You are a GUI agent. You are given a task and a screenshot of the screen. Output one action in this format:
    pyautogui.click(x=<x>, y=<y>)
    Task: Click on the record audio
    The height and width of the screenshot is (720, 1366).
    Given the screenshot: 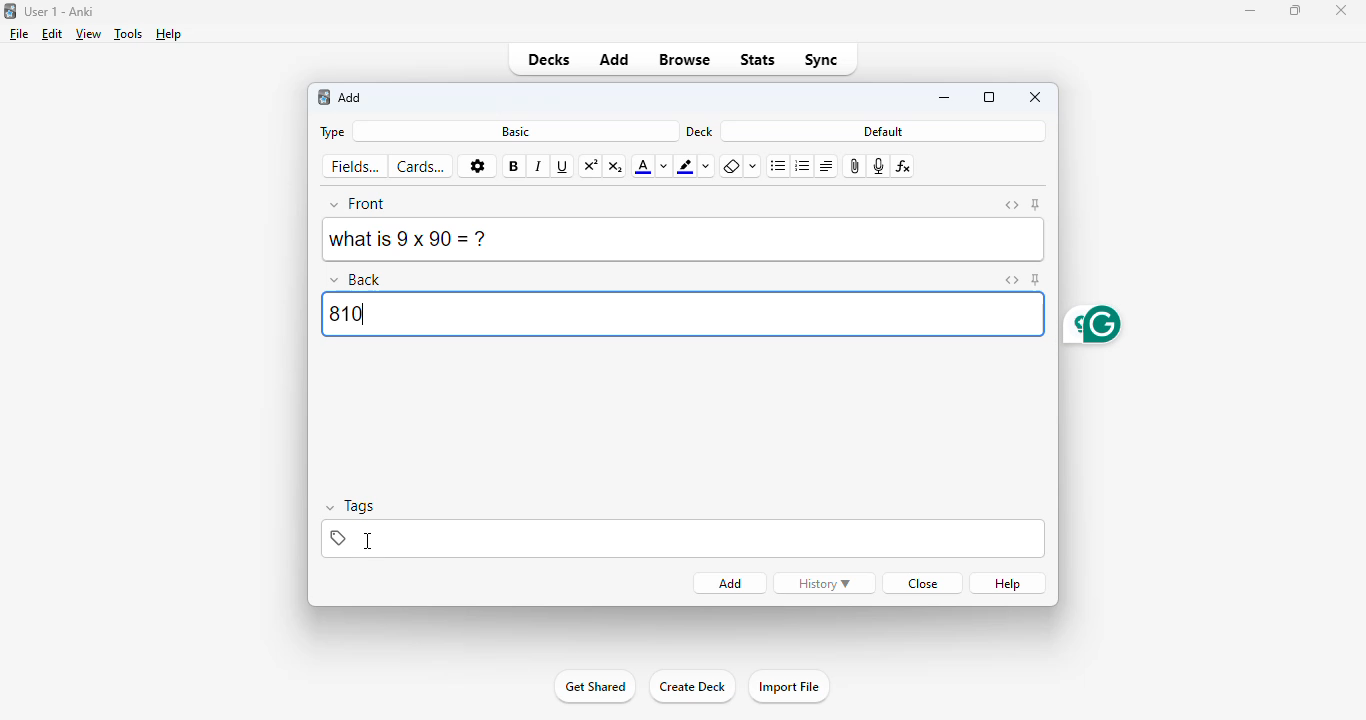 What is the action you would take?
    pyautogui.click(x=879, y=166)
    